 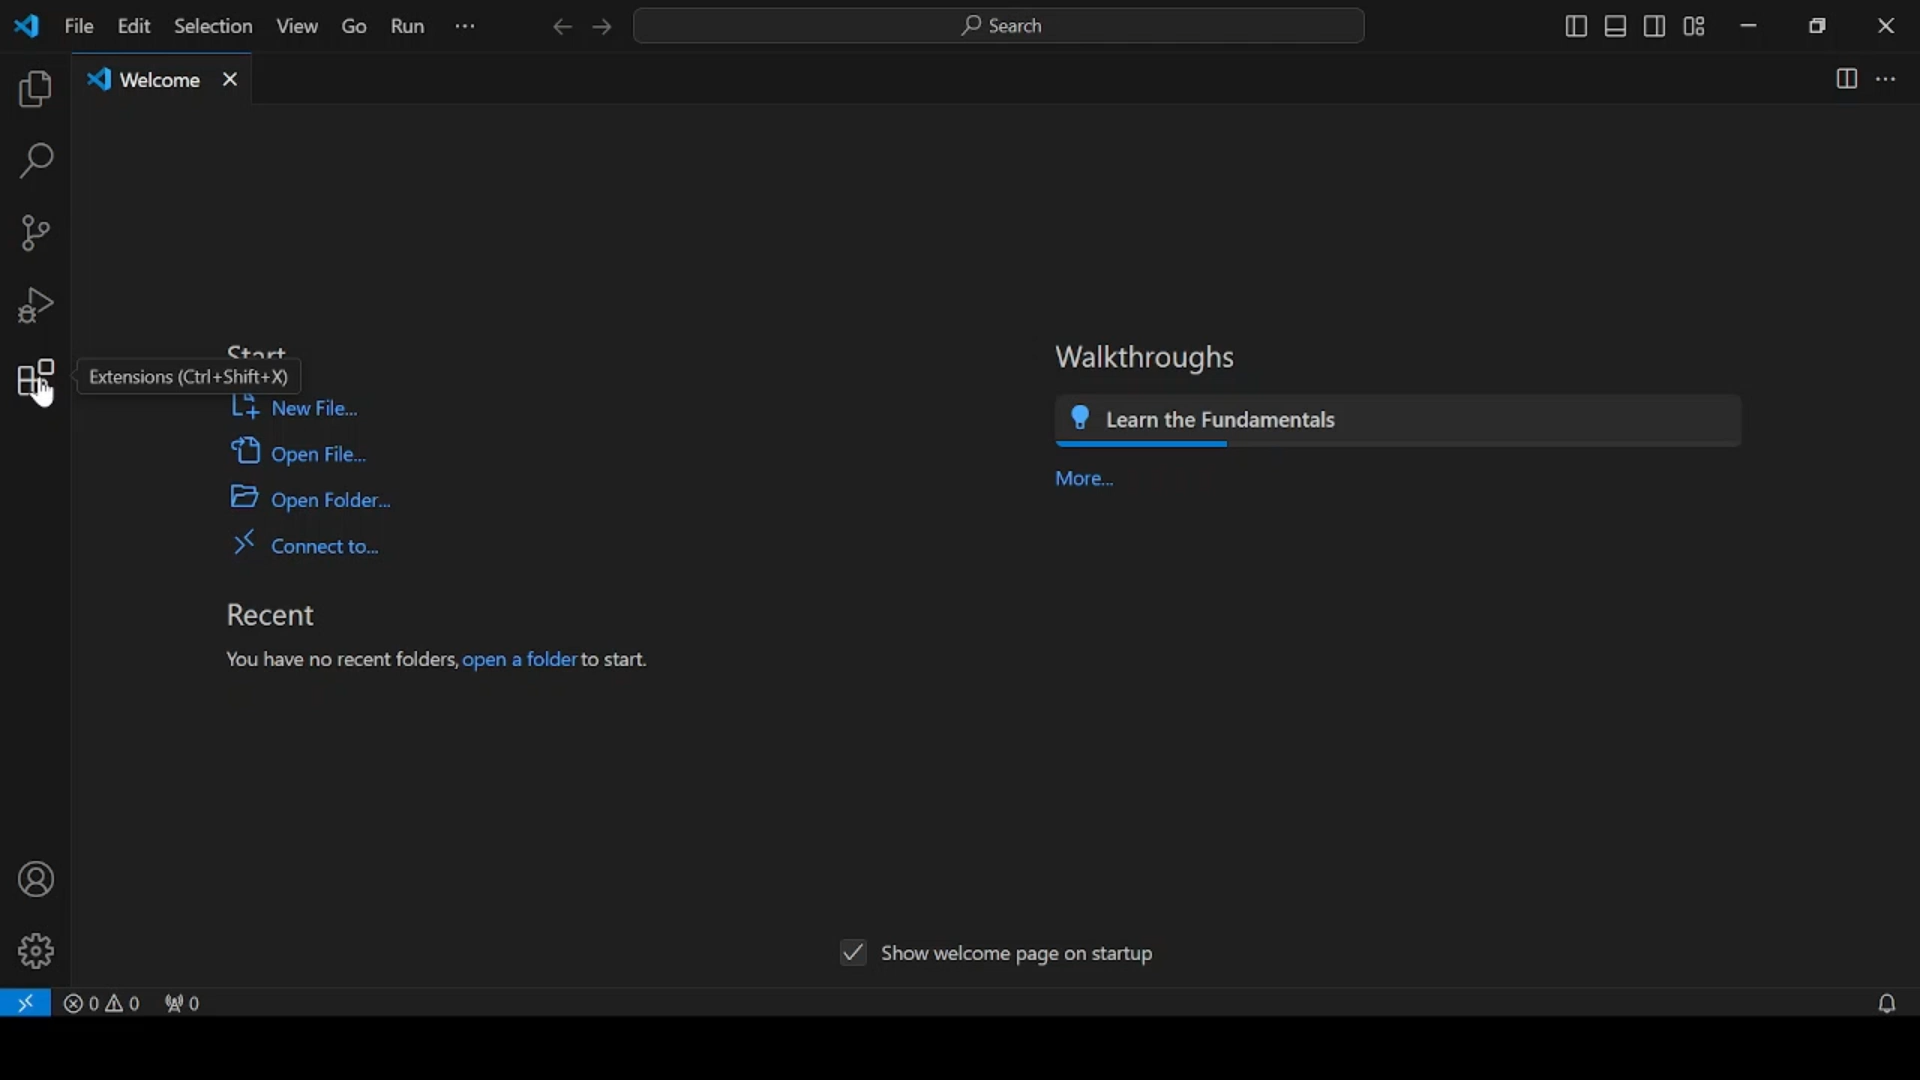 What do you see at coordinates (560, 26) in the screenshot?
I see `previous` at bounding box center [560, 26].